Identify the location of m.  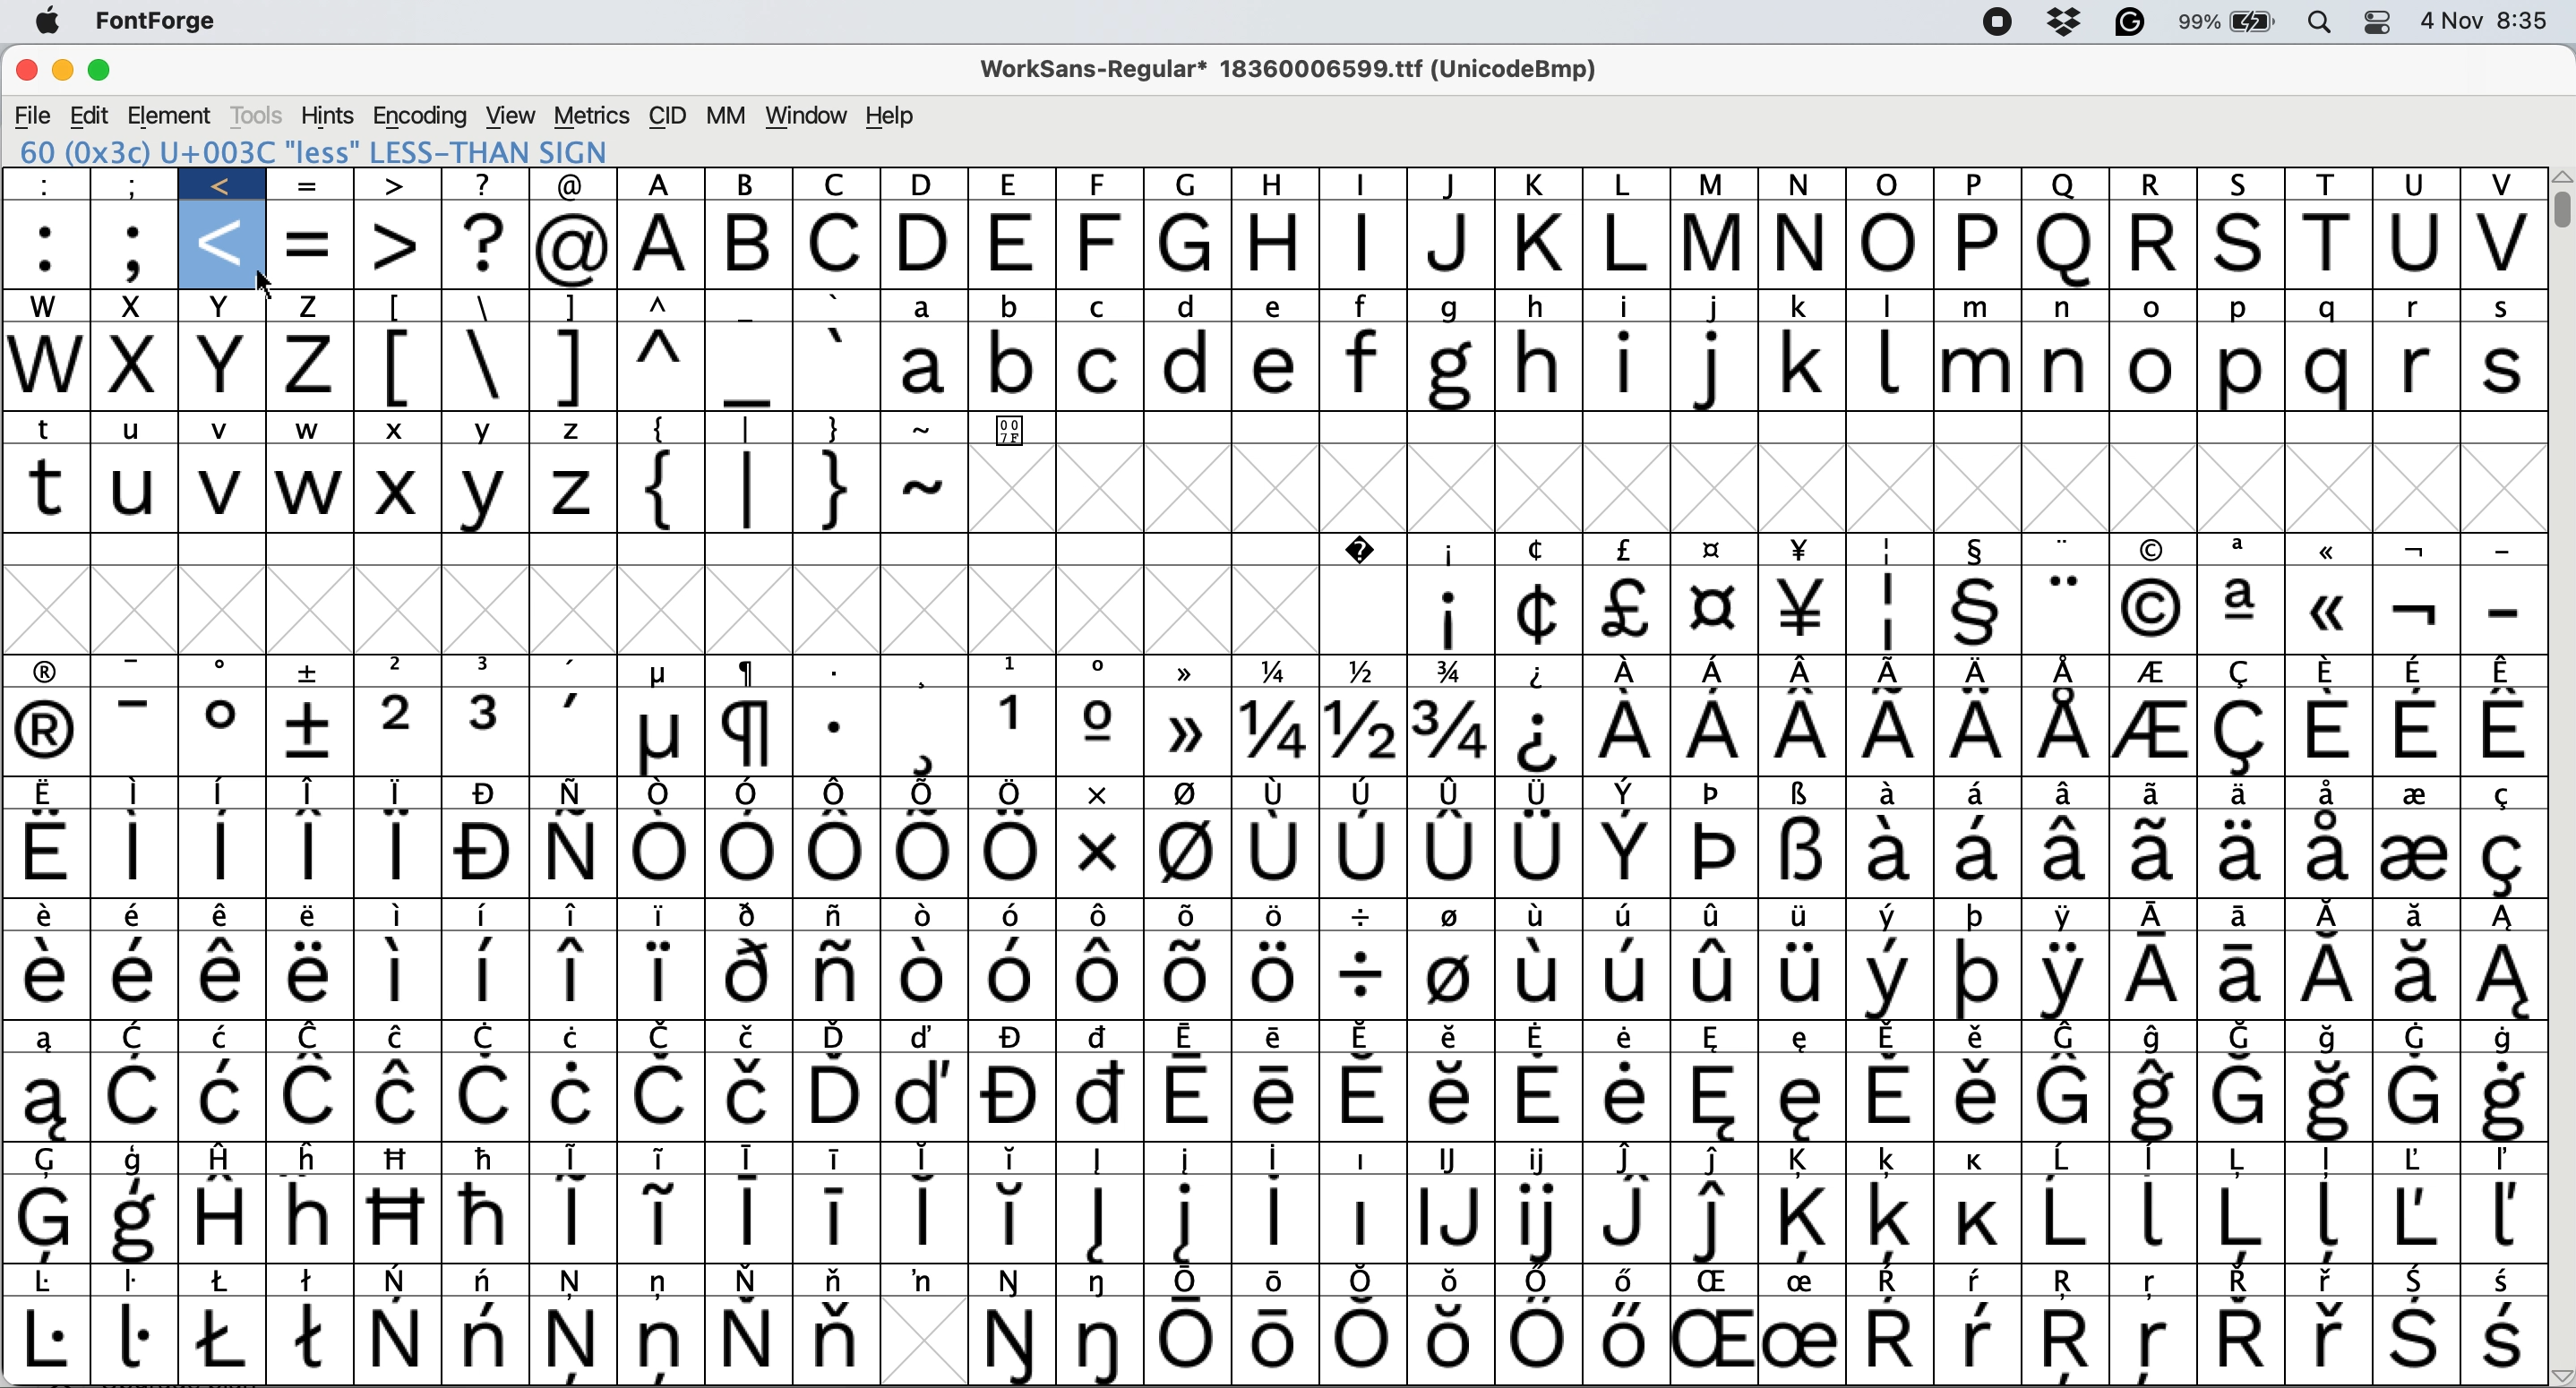
(1976, 369).